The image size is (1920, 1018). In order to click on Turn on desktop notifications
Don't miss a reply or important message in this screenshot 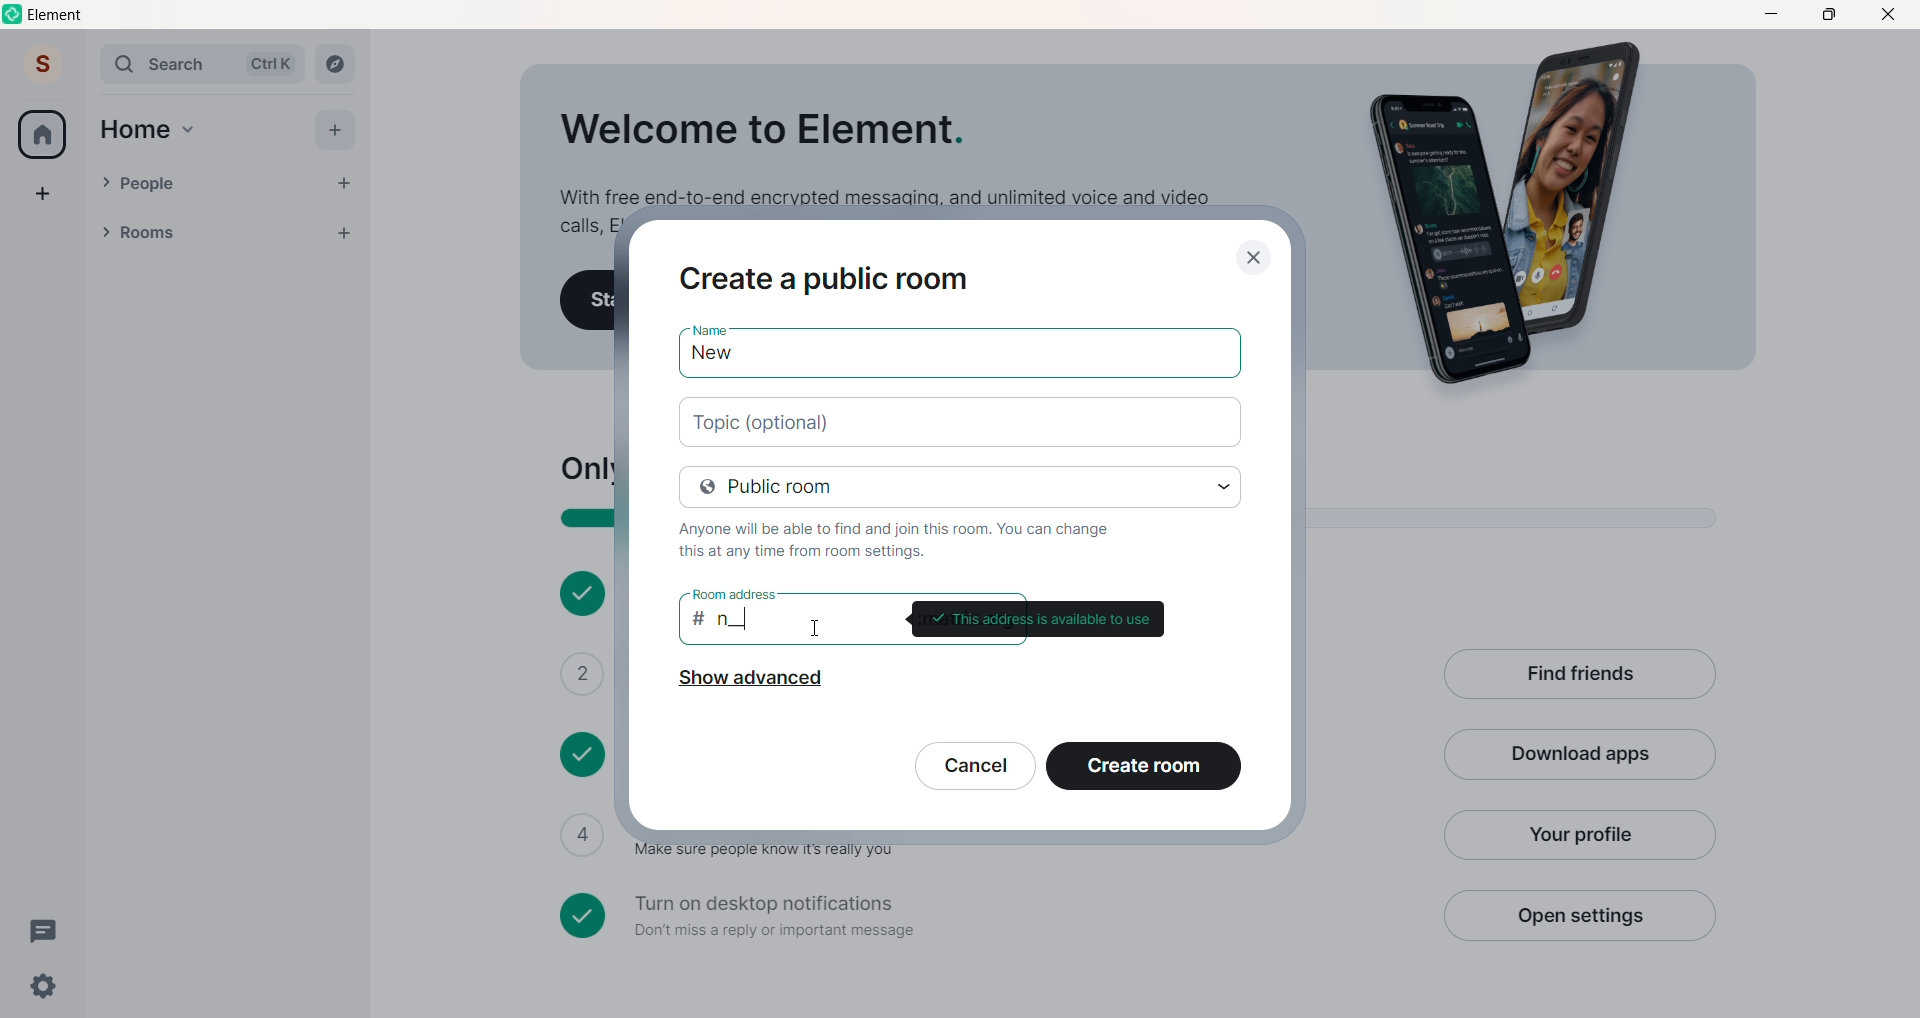, I will do `click(988, 916)`.